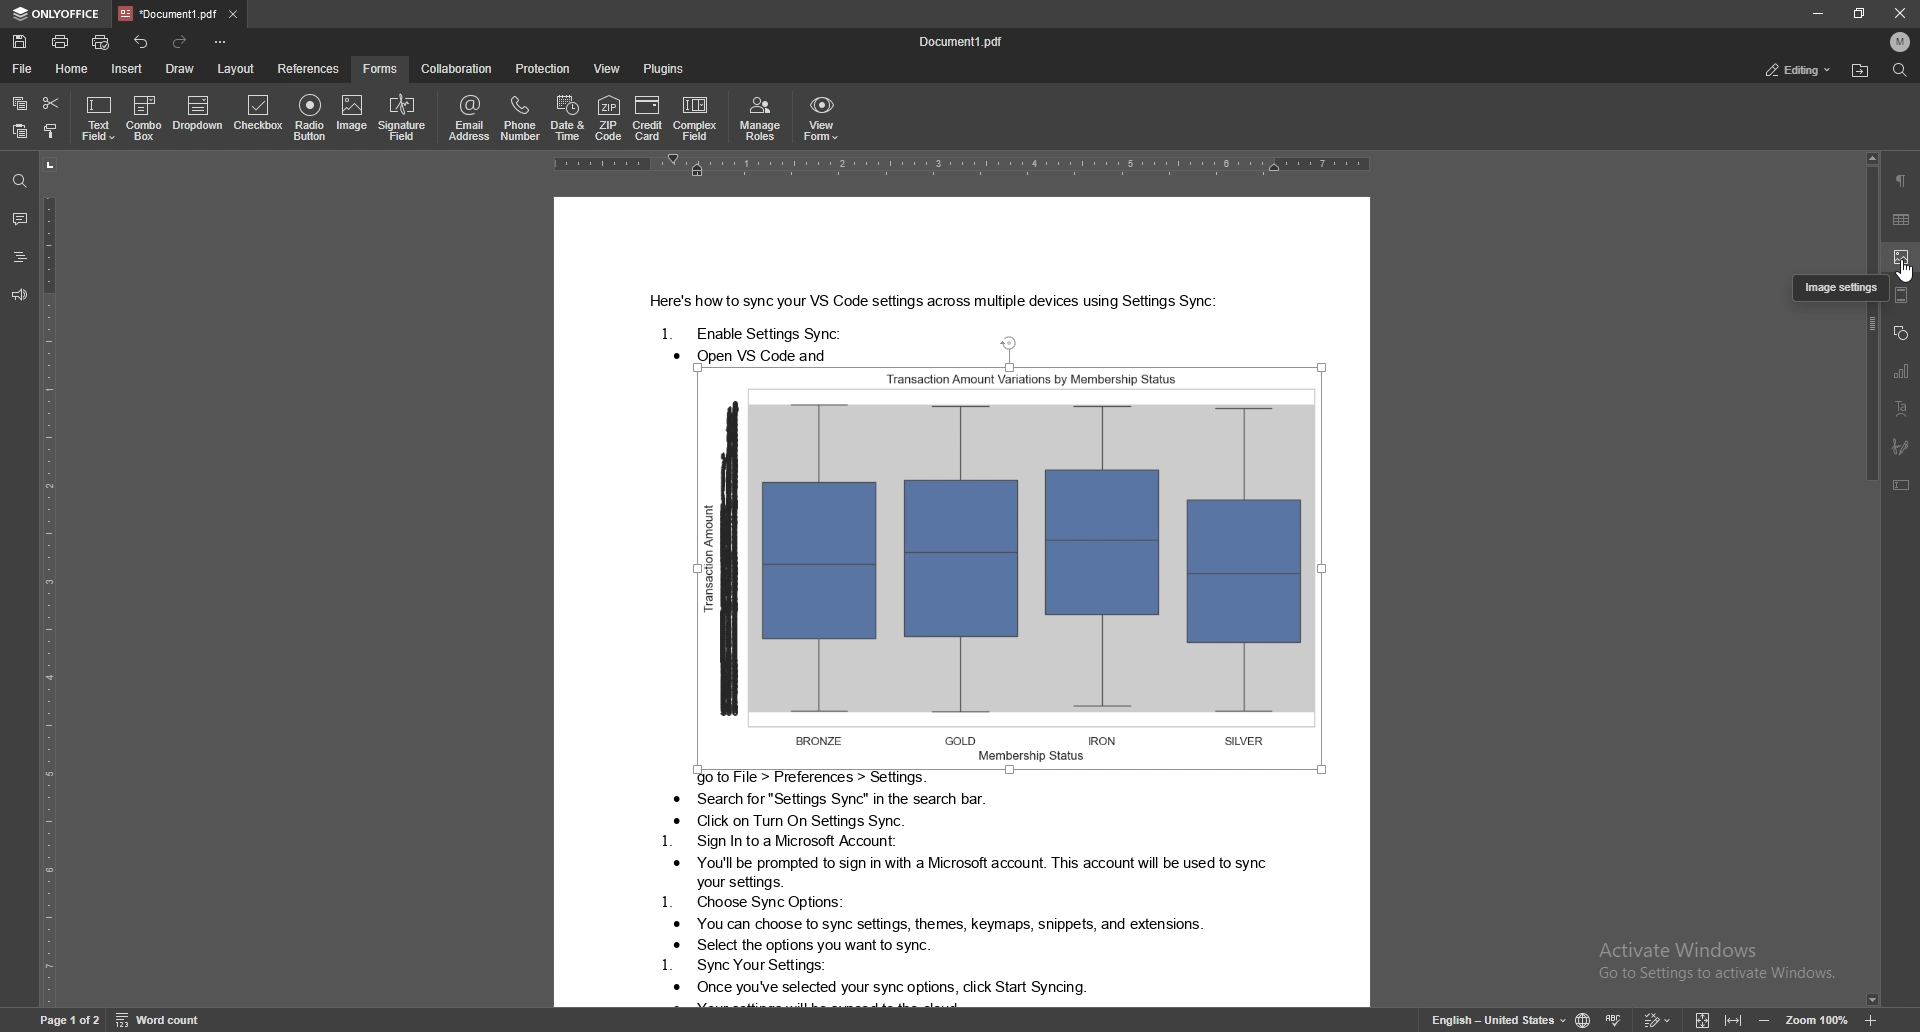 The image size is (1920, 1032). What do you see at coordinates (19, 131) in the screenshot?
I see `paste` at bounding box center [19, 131].